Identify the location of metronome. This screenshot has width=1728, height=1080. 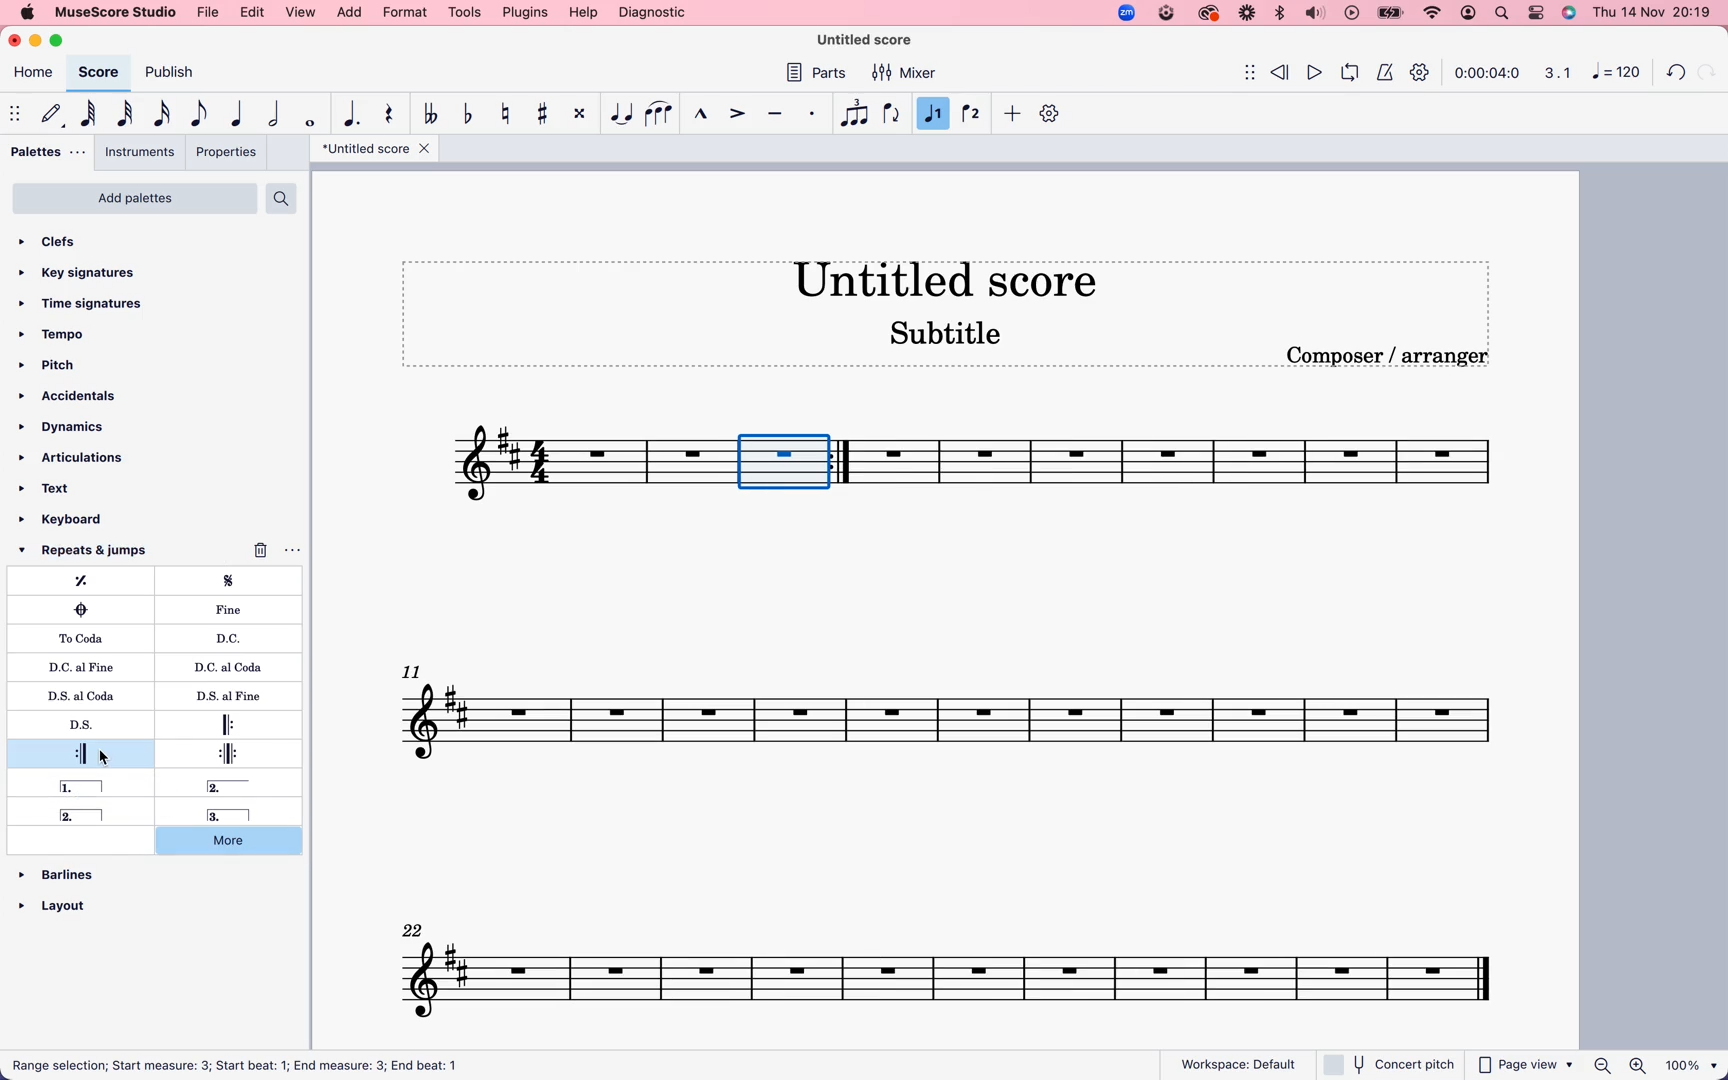
(1383, 71).